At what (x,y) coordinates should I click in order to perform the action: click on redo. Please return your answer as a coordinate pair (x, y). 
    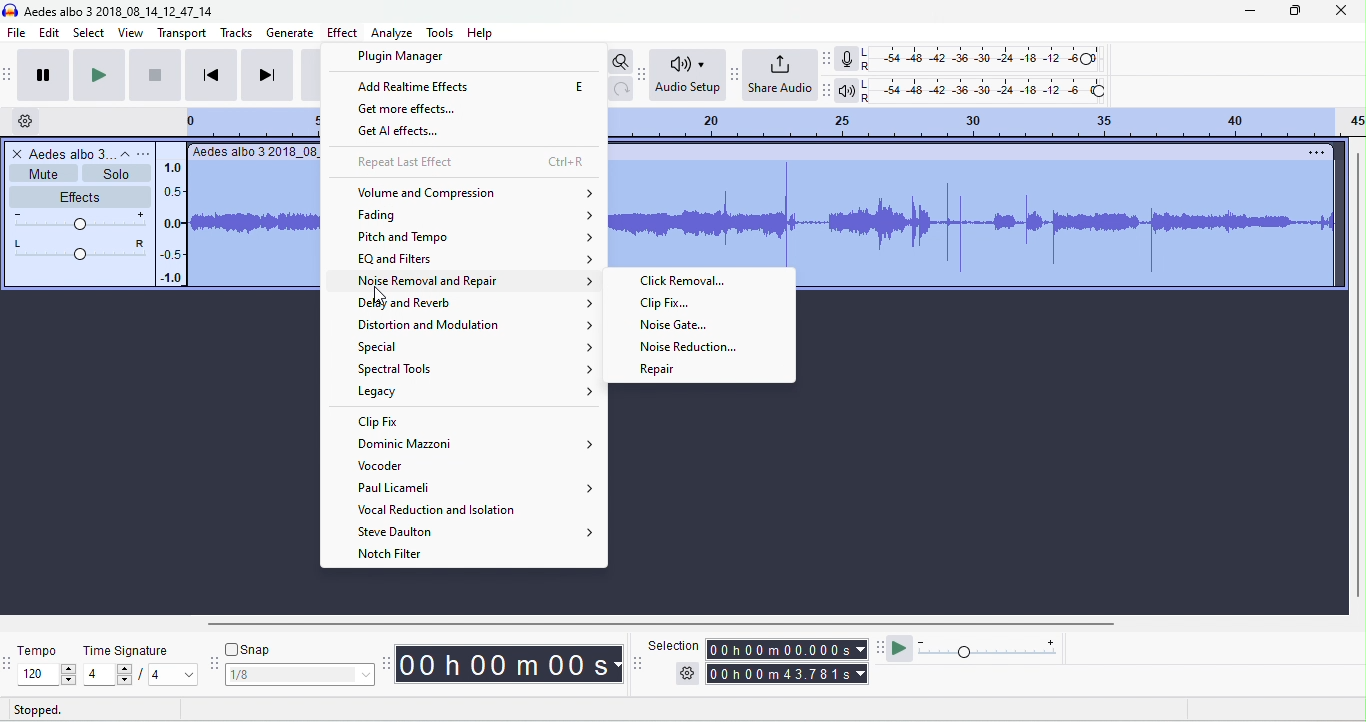
    Looking at the image, I should click on (622, 89).